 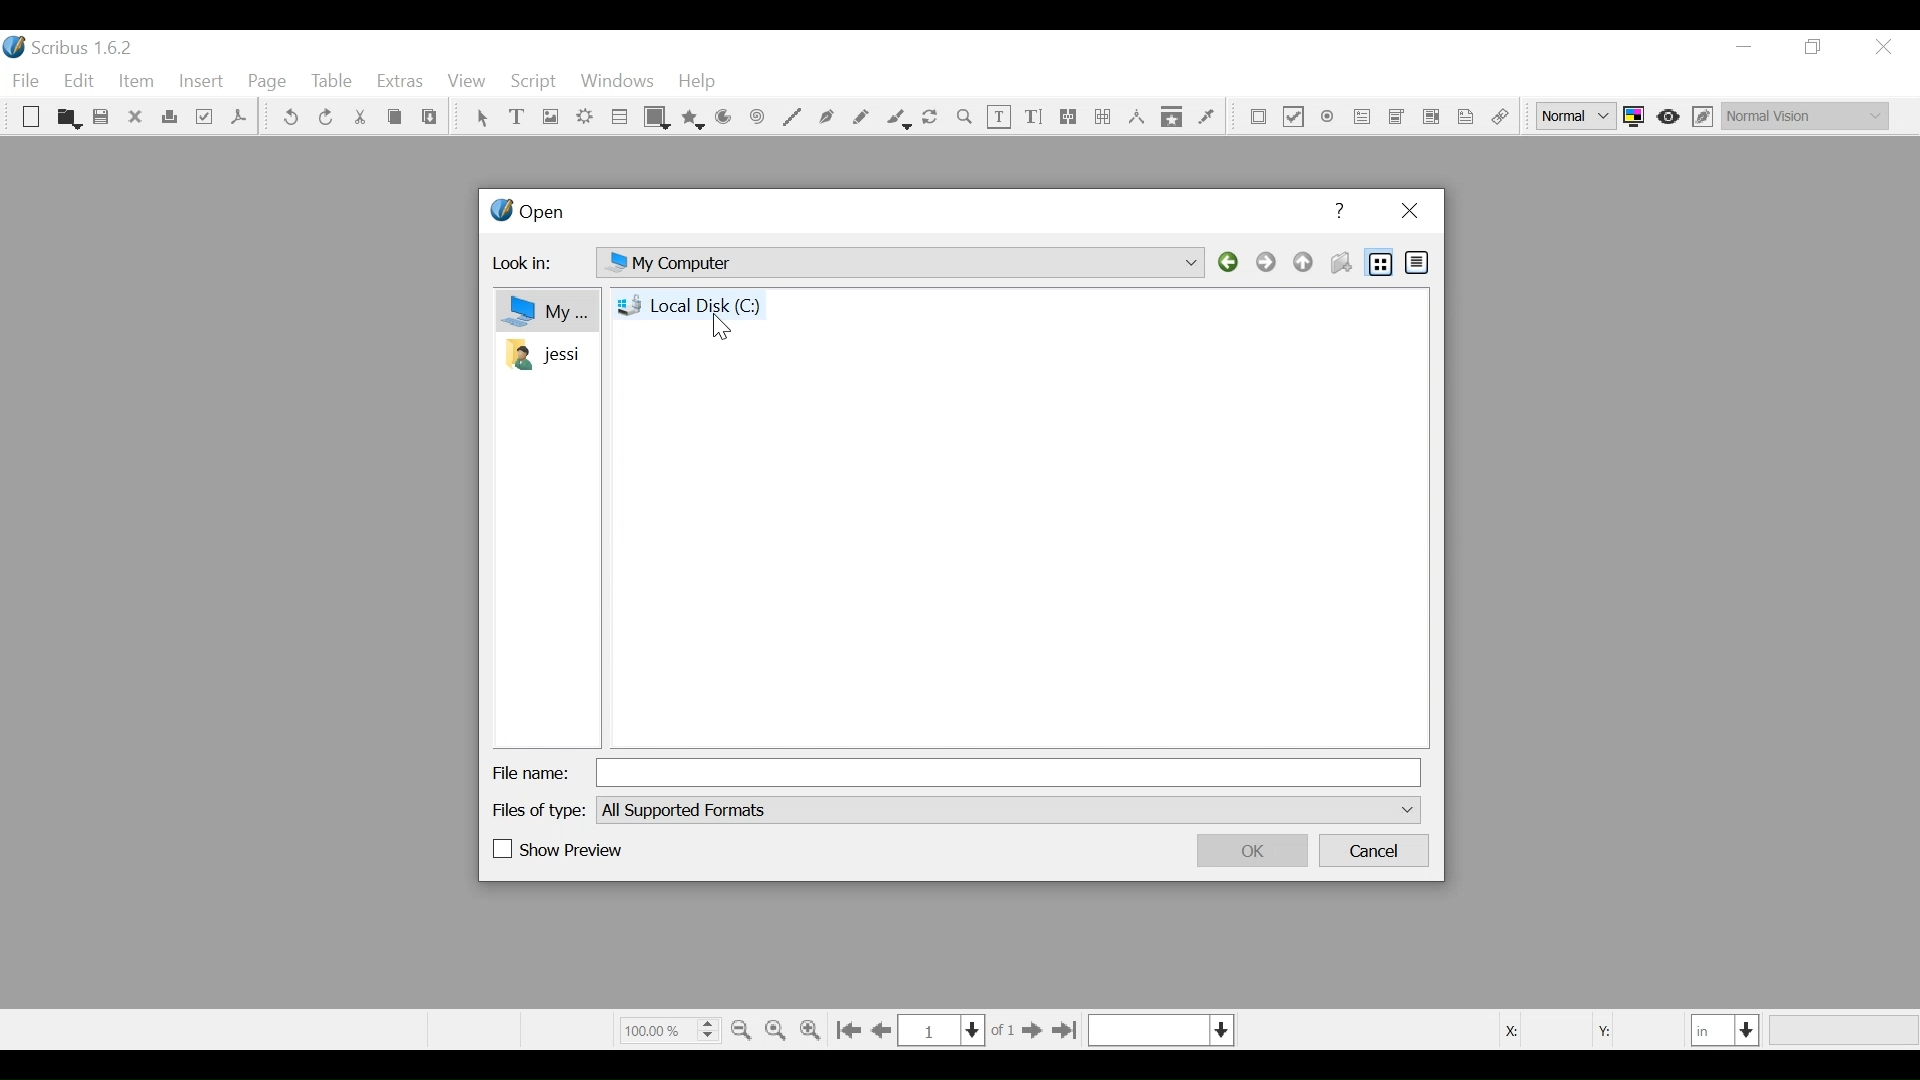 I want to click on Go to the previous page, so click(x=885, y=1031).